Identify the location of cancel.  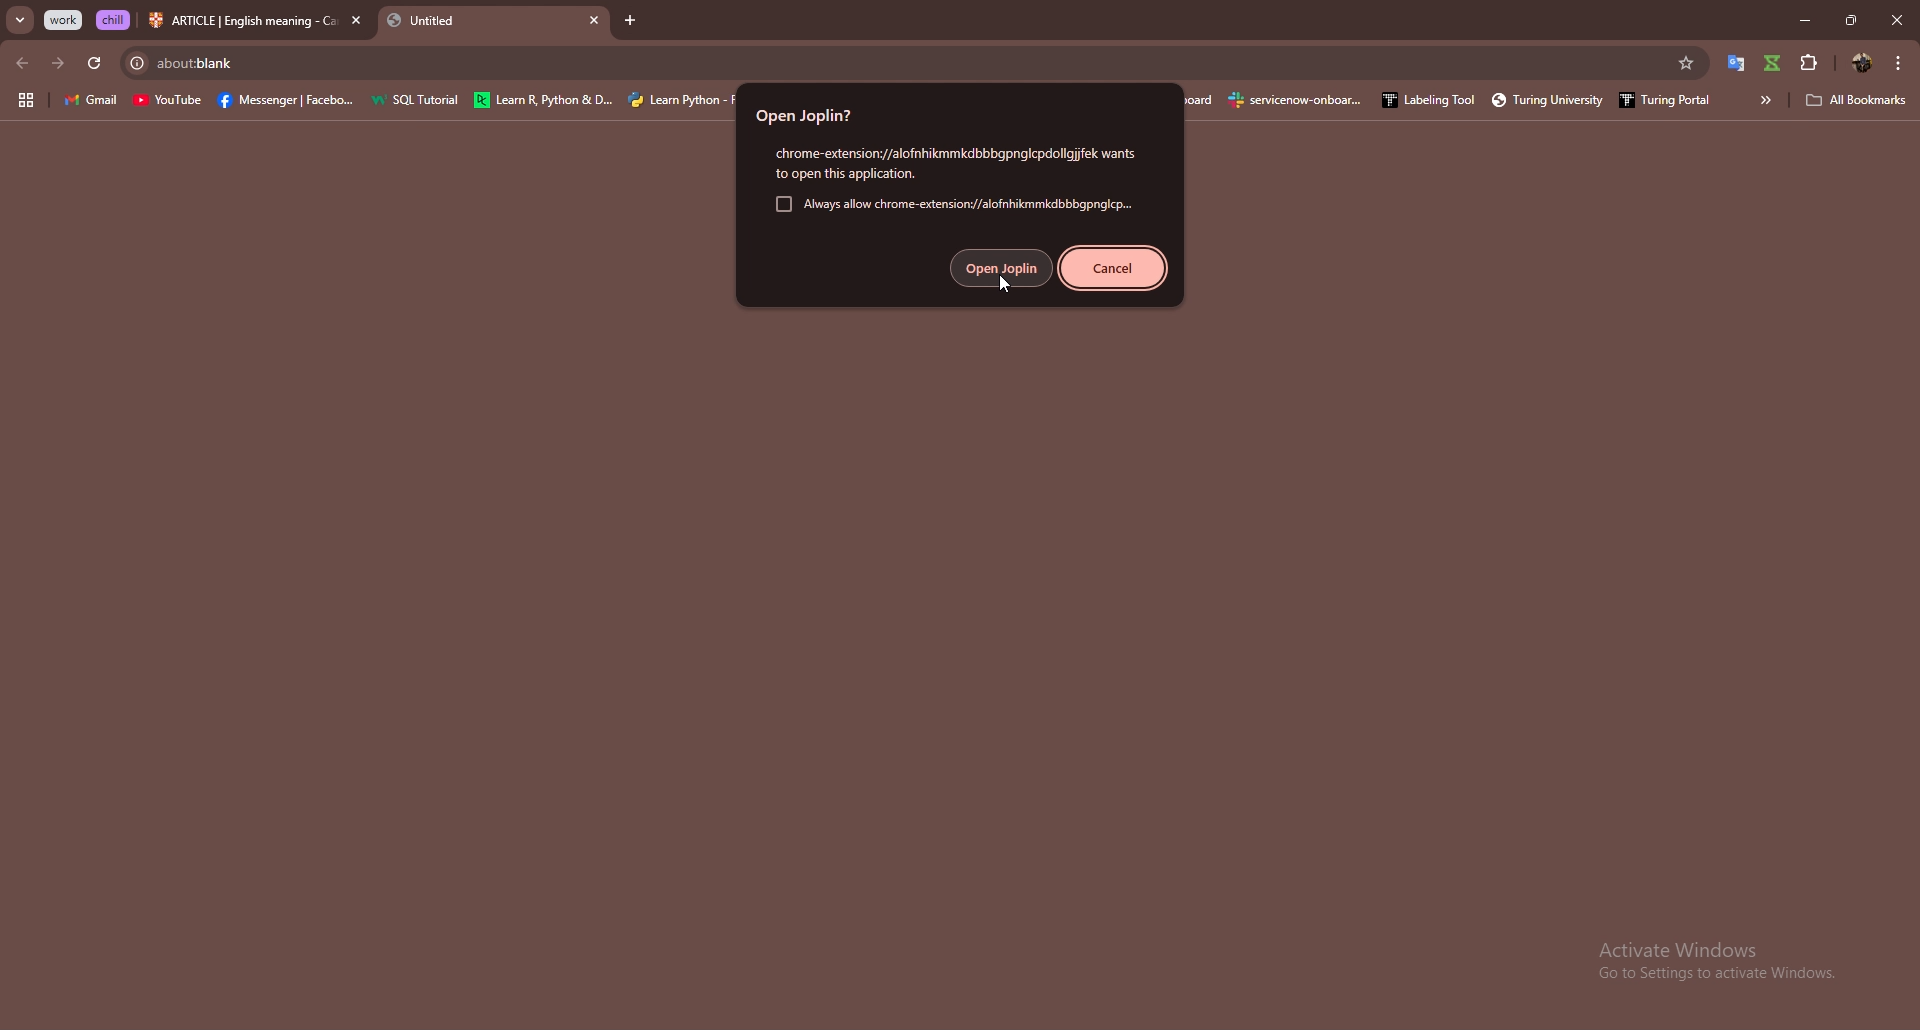
(1113, 268).